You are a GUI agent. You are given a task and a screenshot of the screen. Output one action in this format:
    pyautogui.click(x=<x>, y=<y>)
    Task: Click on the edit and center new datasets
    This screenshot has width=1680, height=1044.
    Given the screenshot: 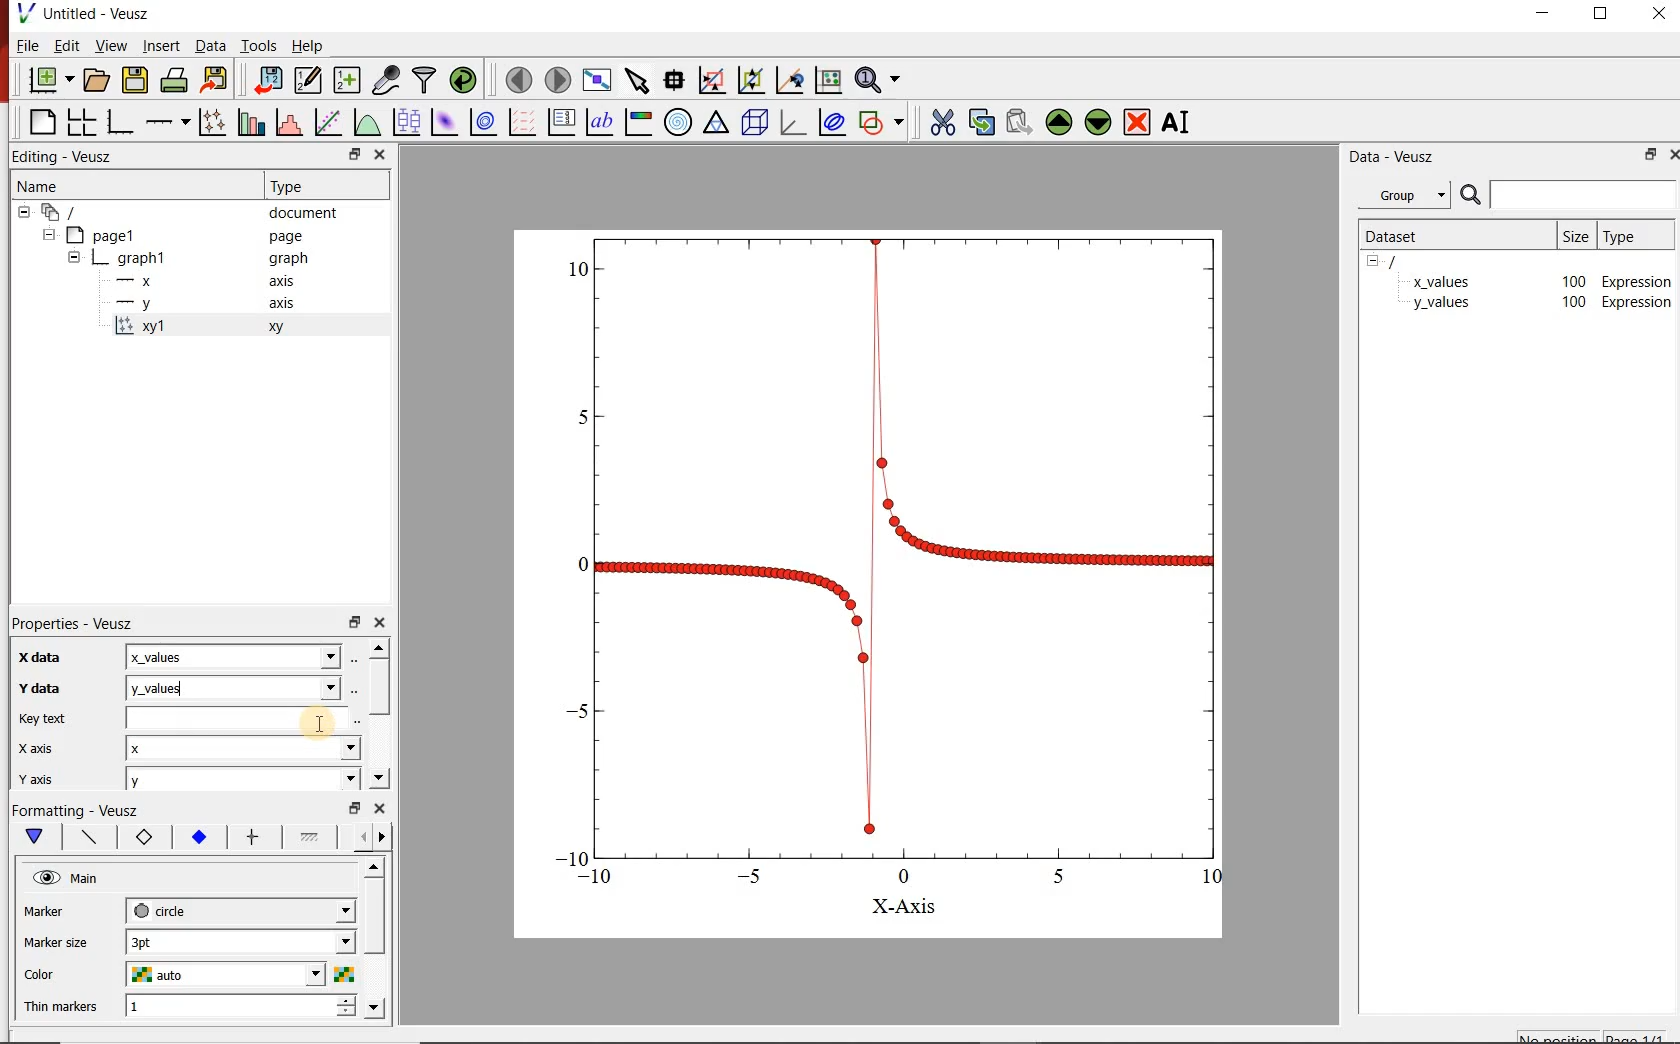 What is the action you would take?
    pyautogui.click(x=310, y=81)
    